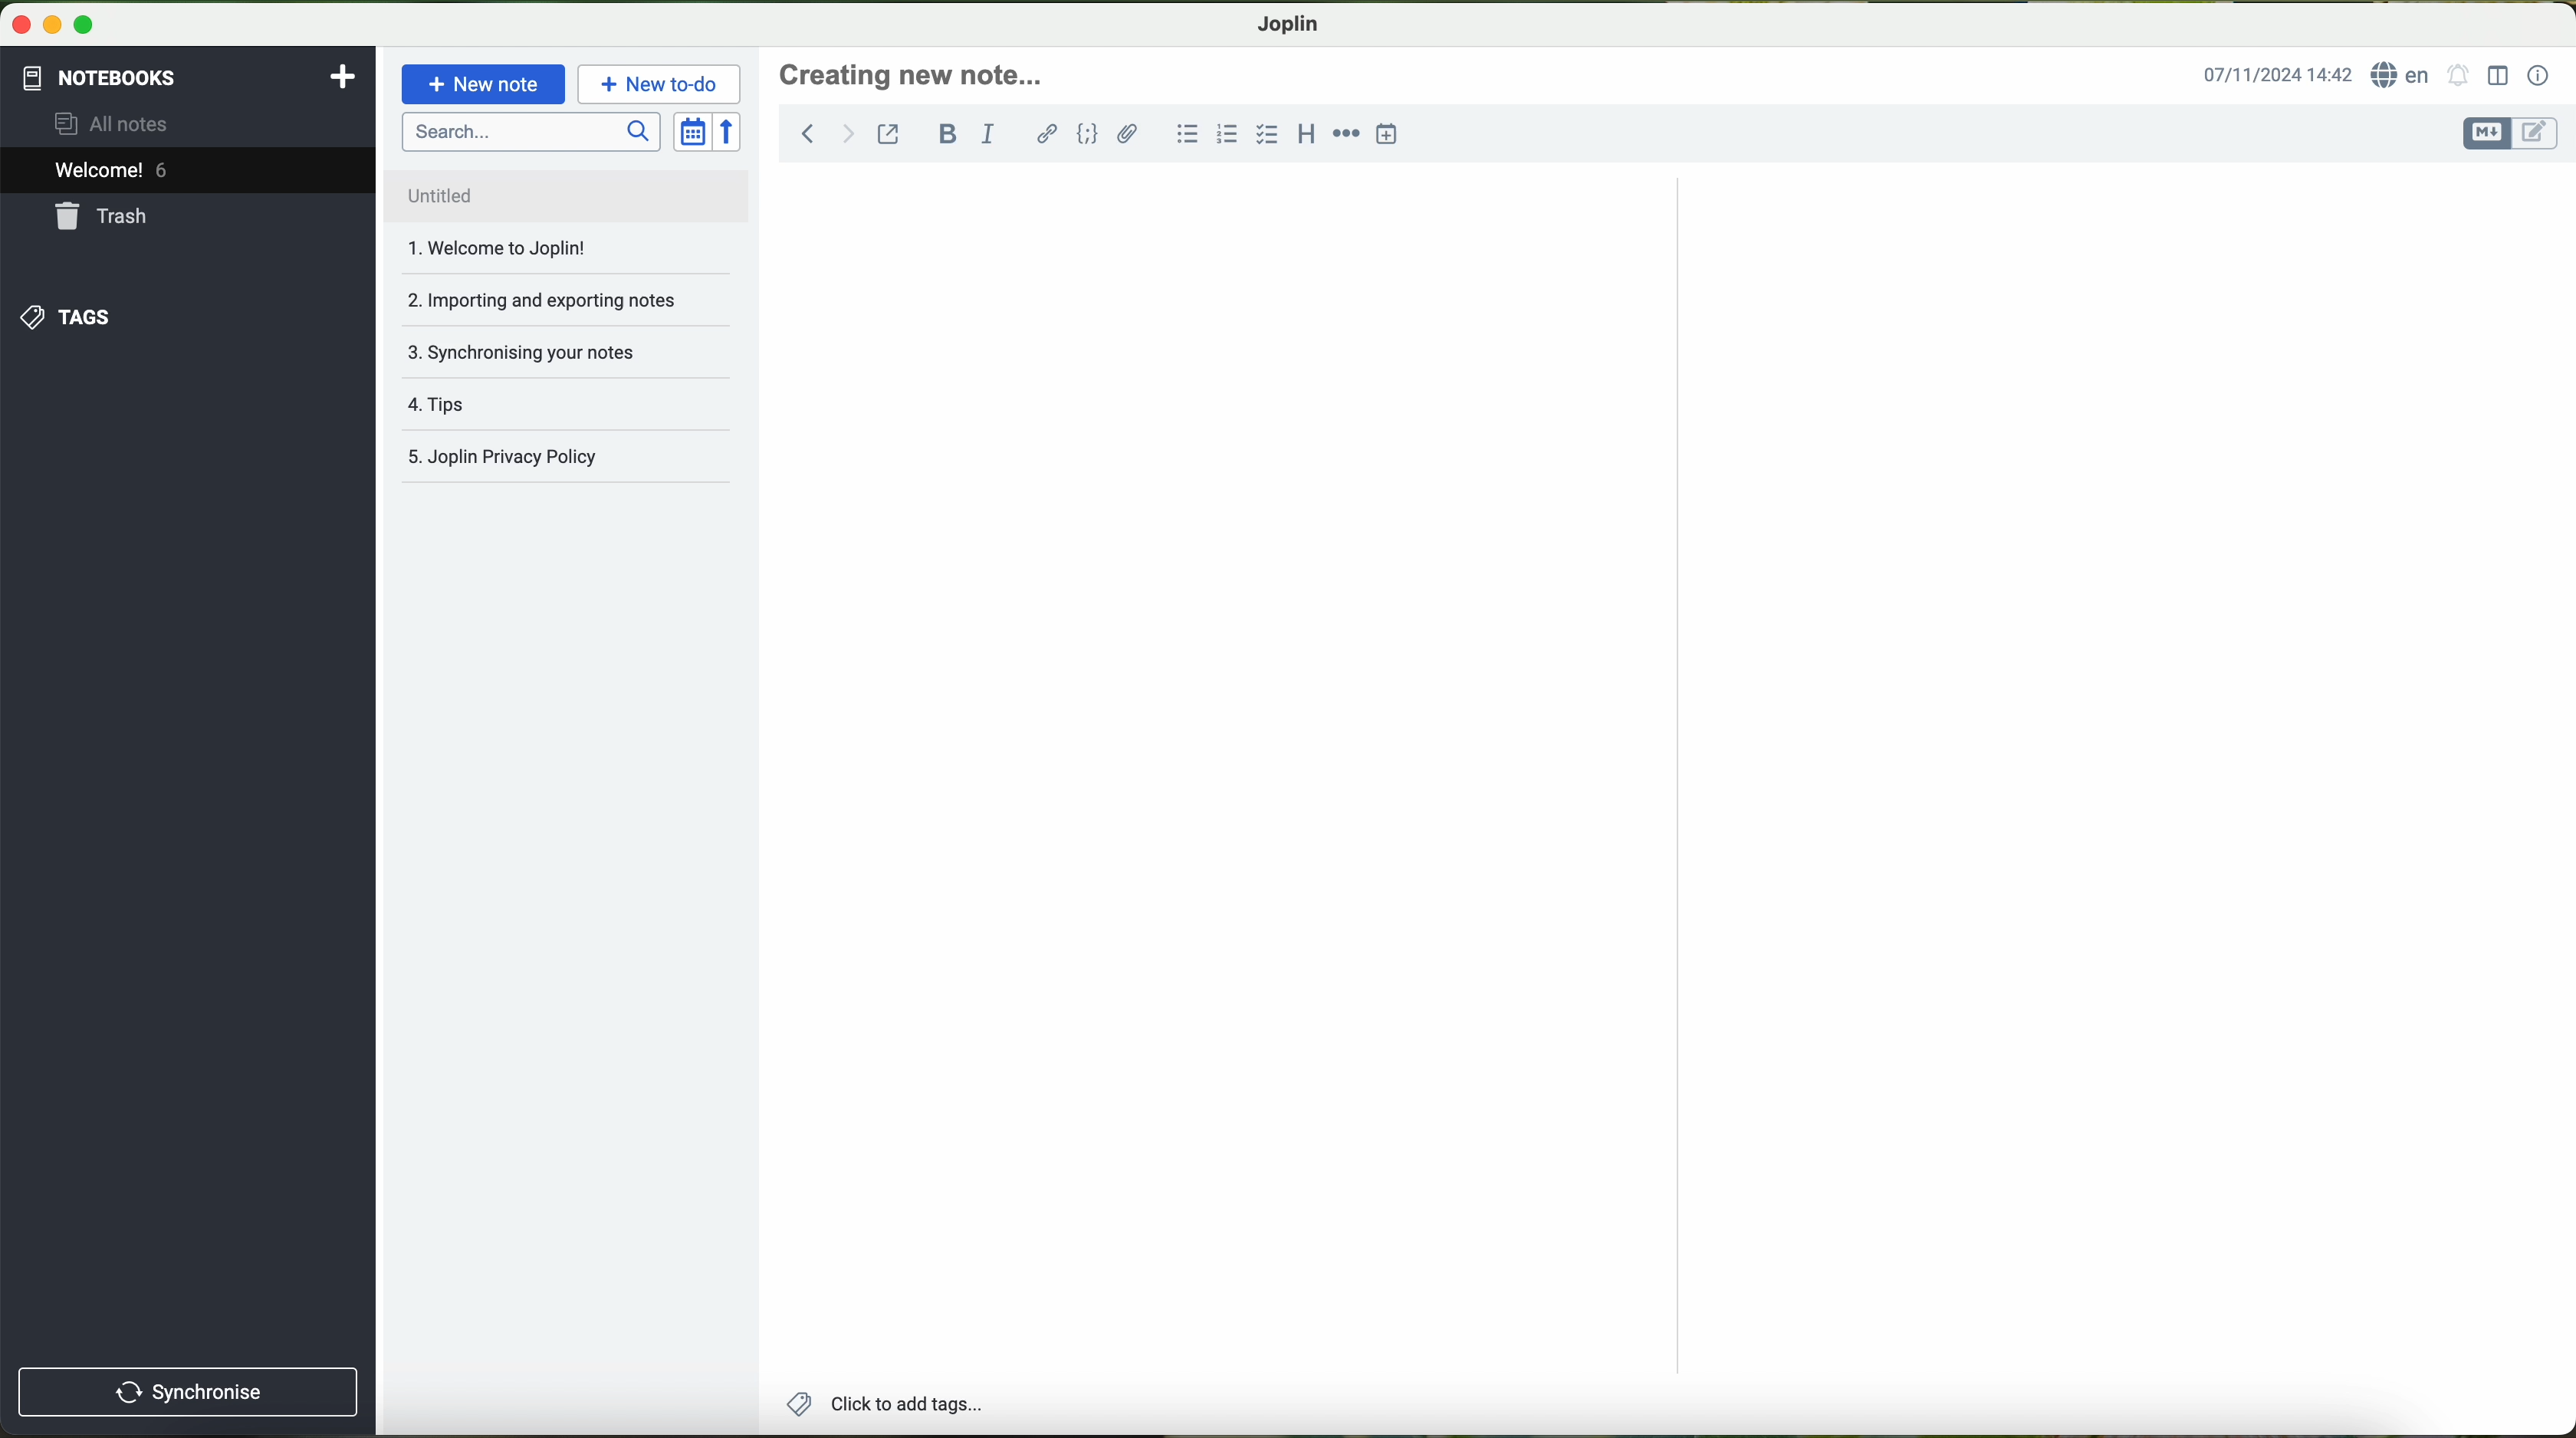  Describe the element at coordinates (1046, 136) in the screenshot. I see `hyperlink` at that location.